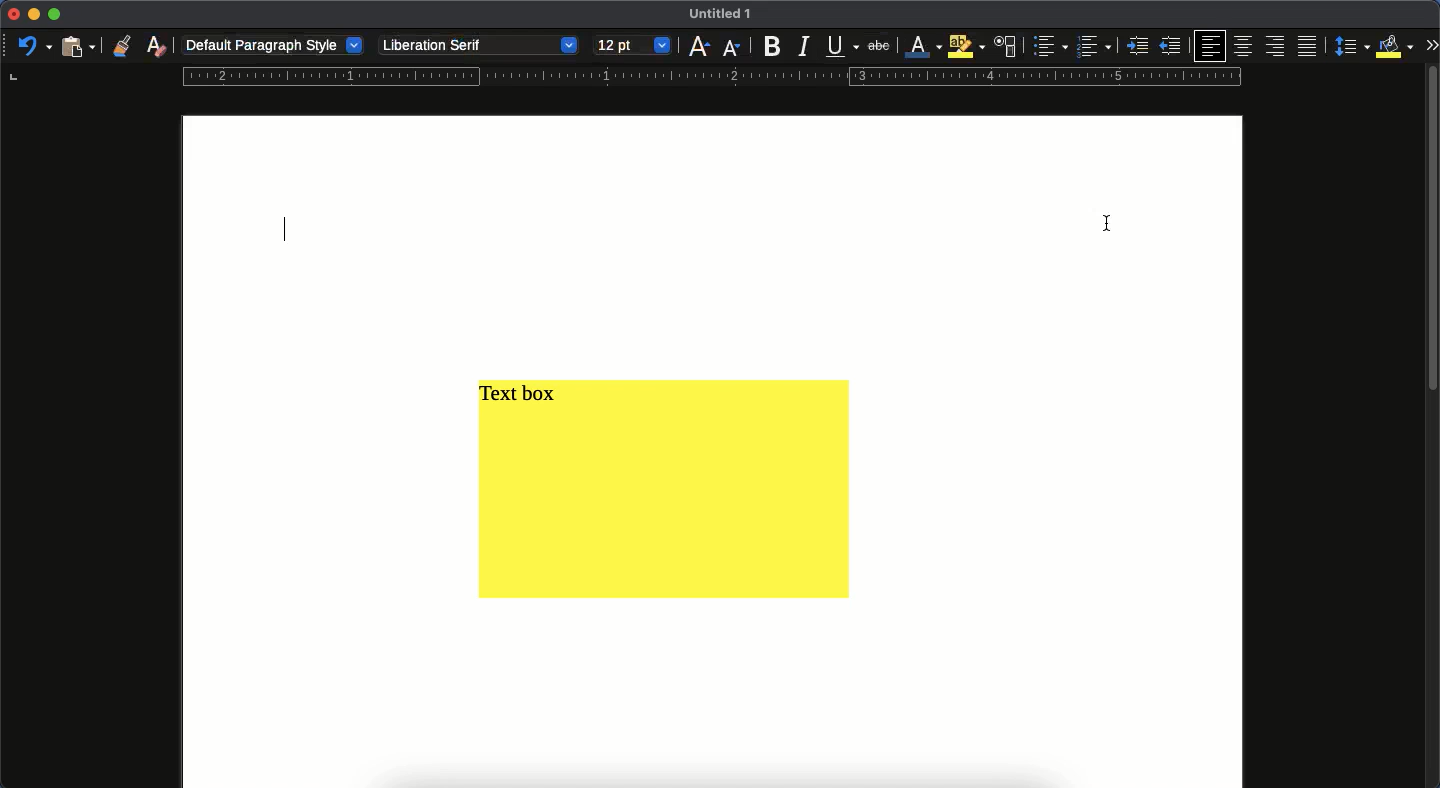  Describe the element at coordinates (839, 46) in the screenshot. I see `underline` at that location.